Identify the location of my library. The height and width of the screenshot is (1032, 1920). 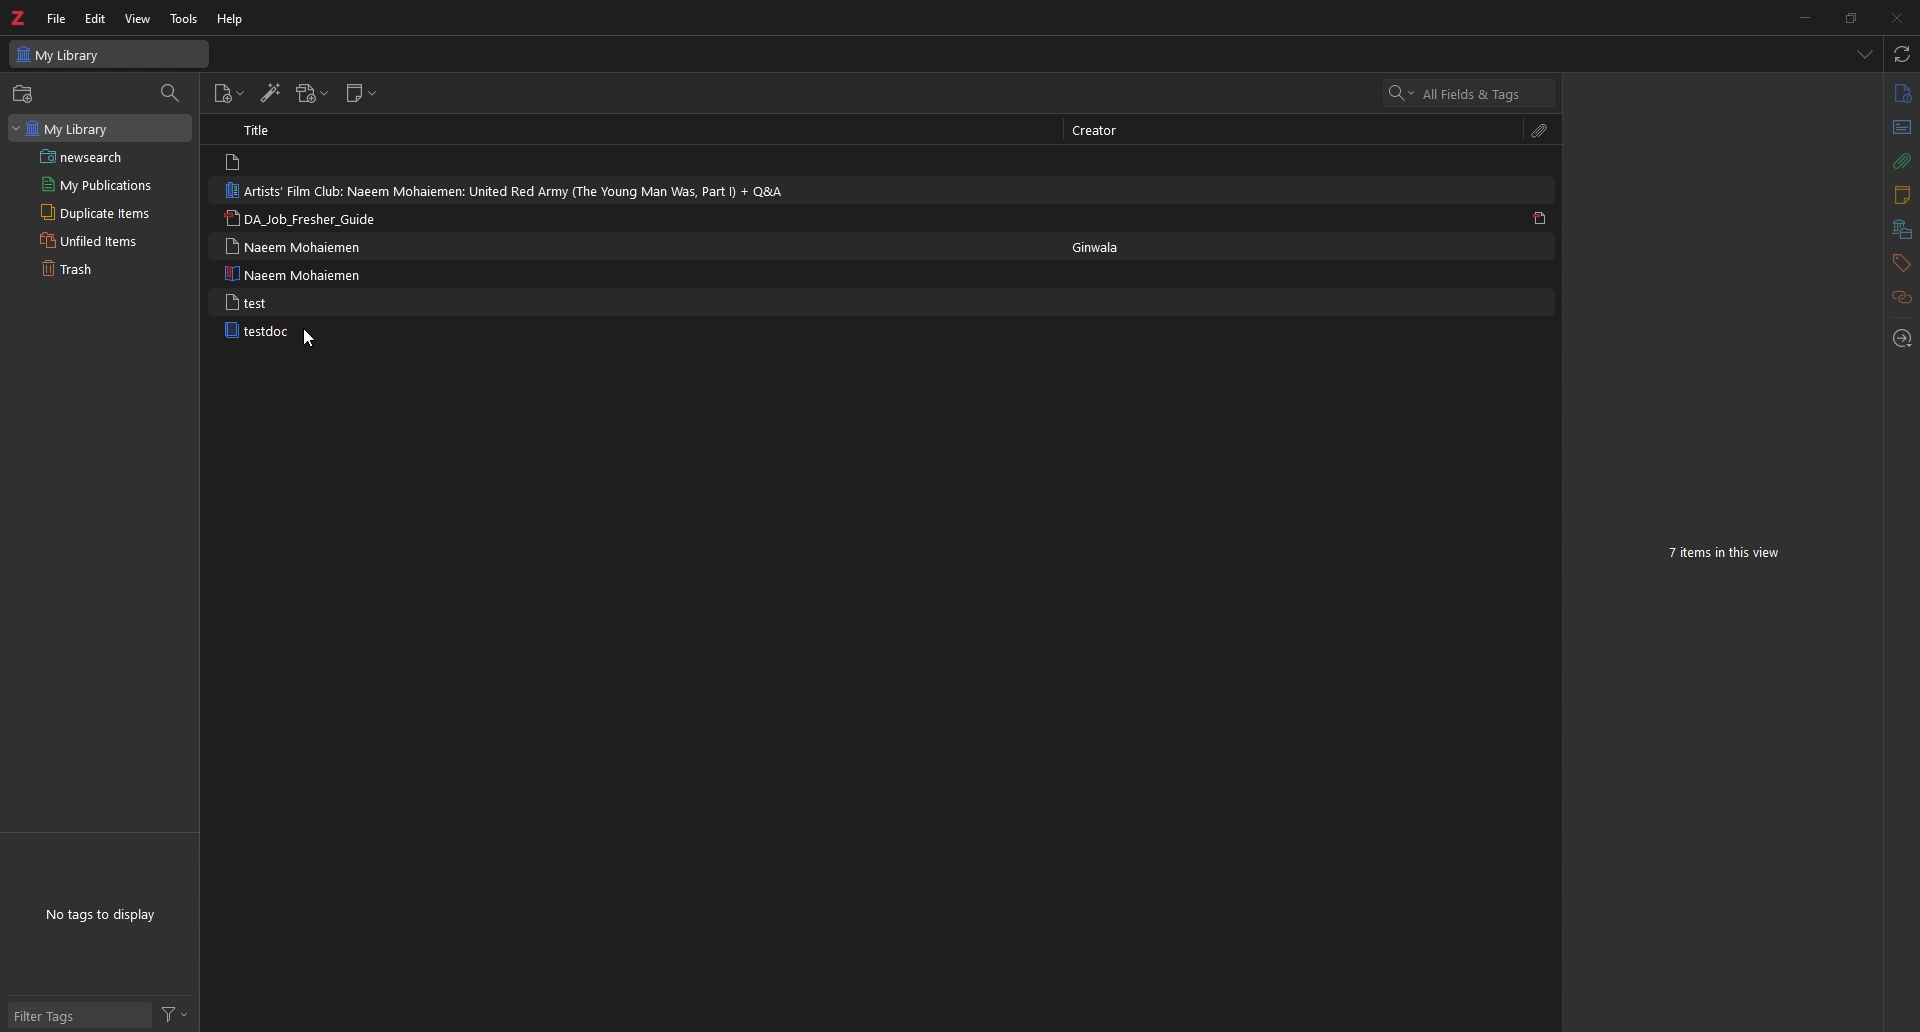
(70, 131).